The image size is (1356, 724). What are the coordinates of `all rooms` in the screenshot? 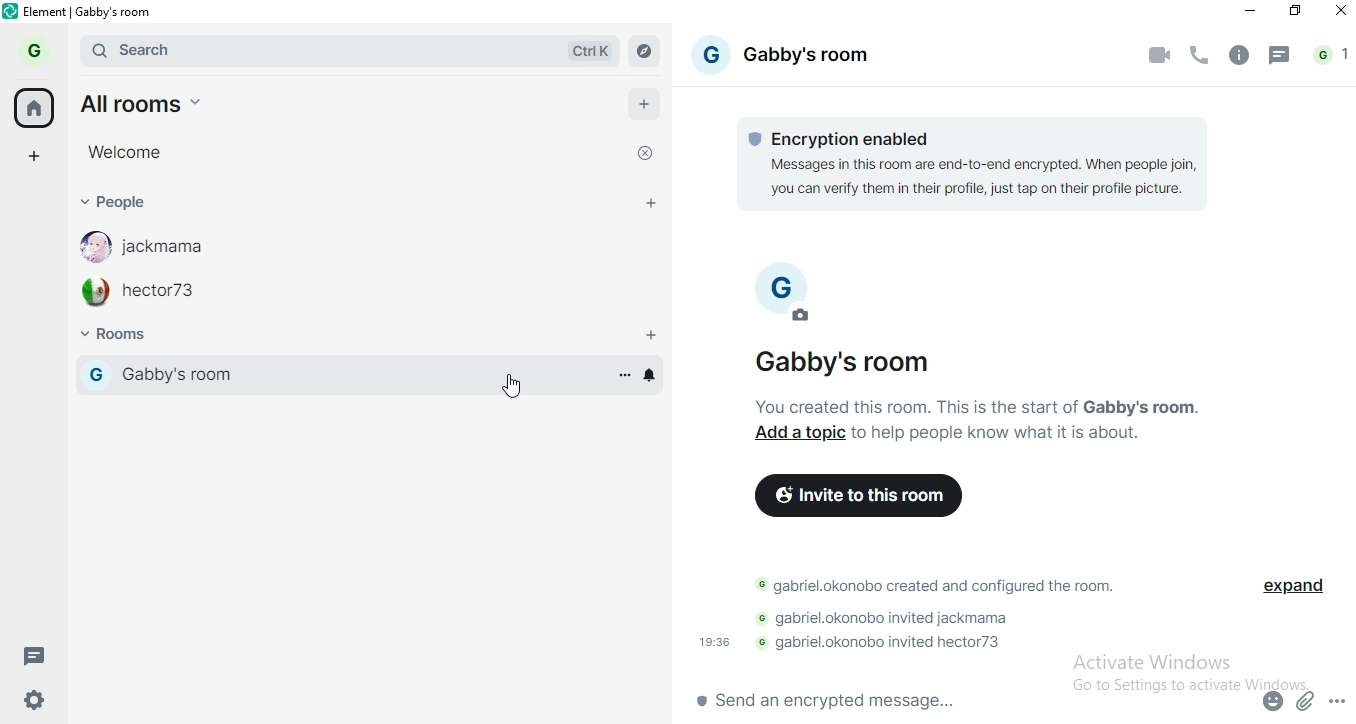 It's located at (138, 101).